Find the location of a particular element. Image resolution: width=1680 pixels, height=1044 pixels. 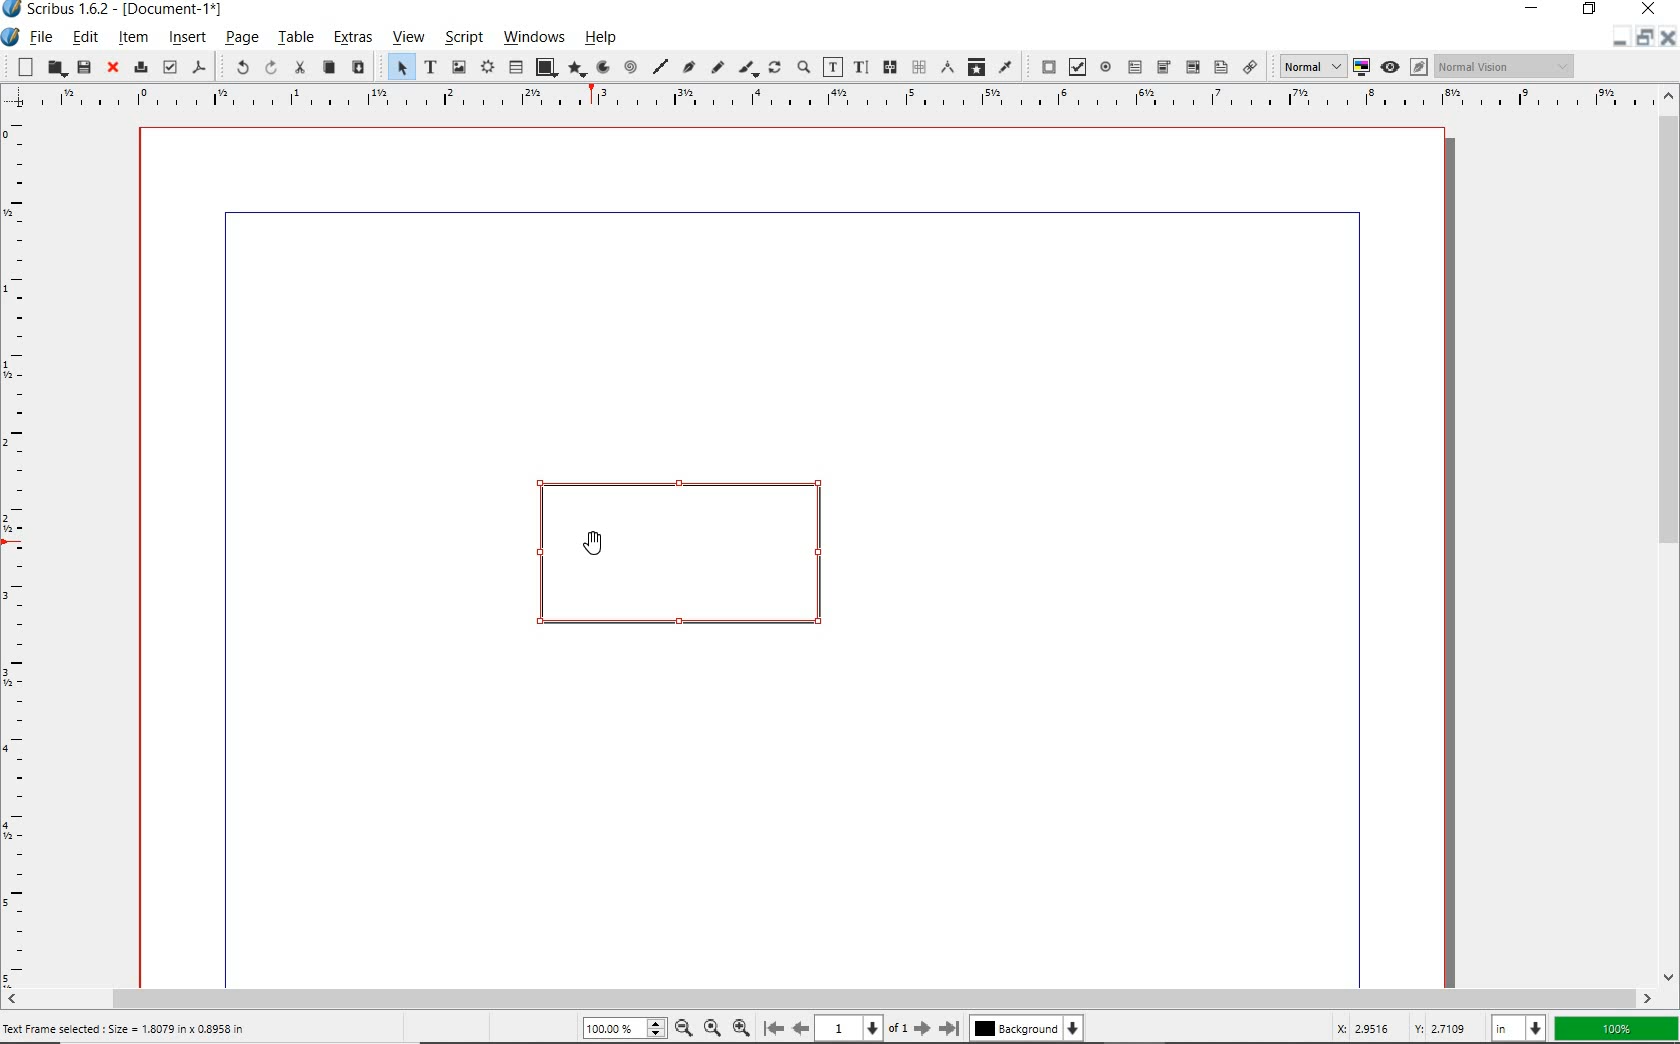

print is located at coordinates (140, 68).